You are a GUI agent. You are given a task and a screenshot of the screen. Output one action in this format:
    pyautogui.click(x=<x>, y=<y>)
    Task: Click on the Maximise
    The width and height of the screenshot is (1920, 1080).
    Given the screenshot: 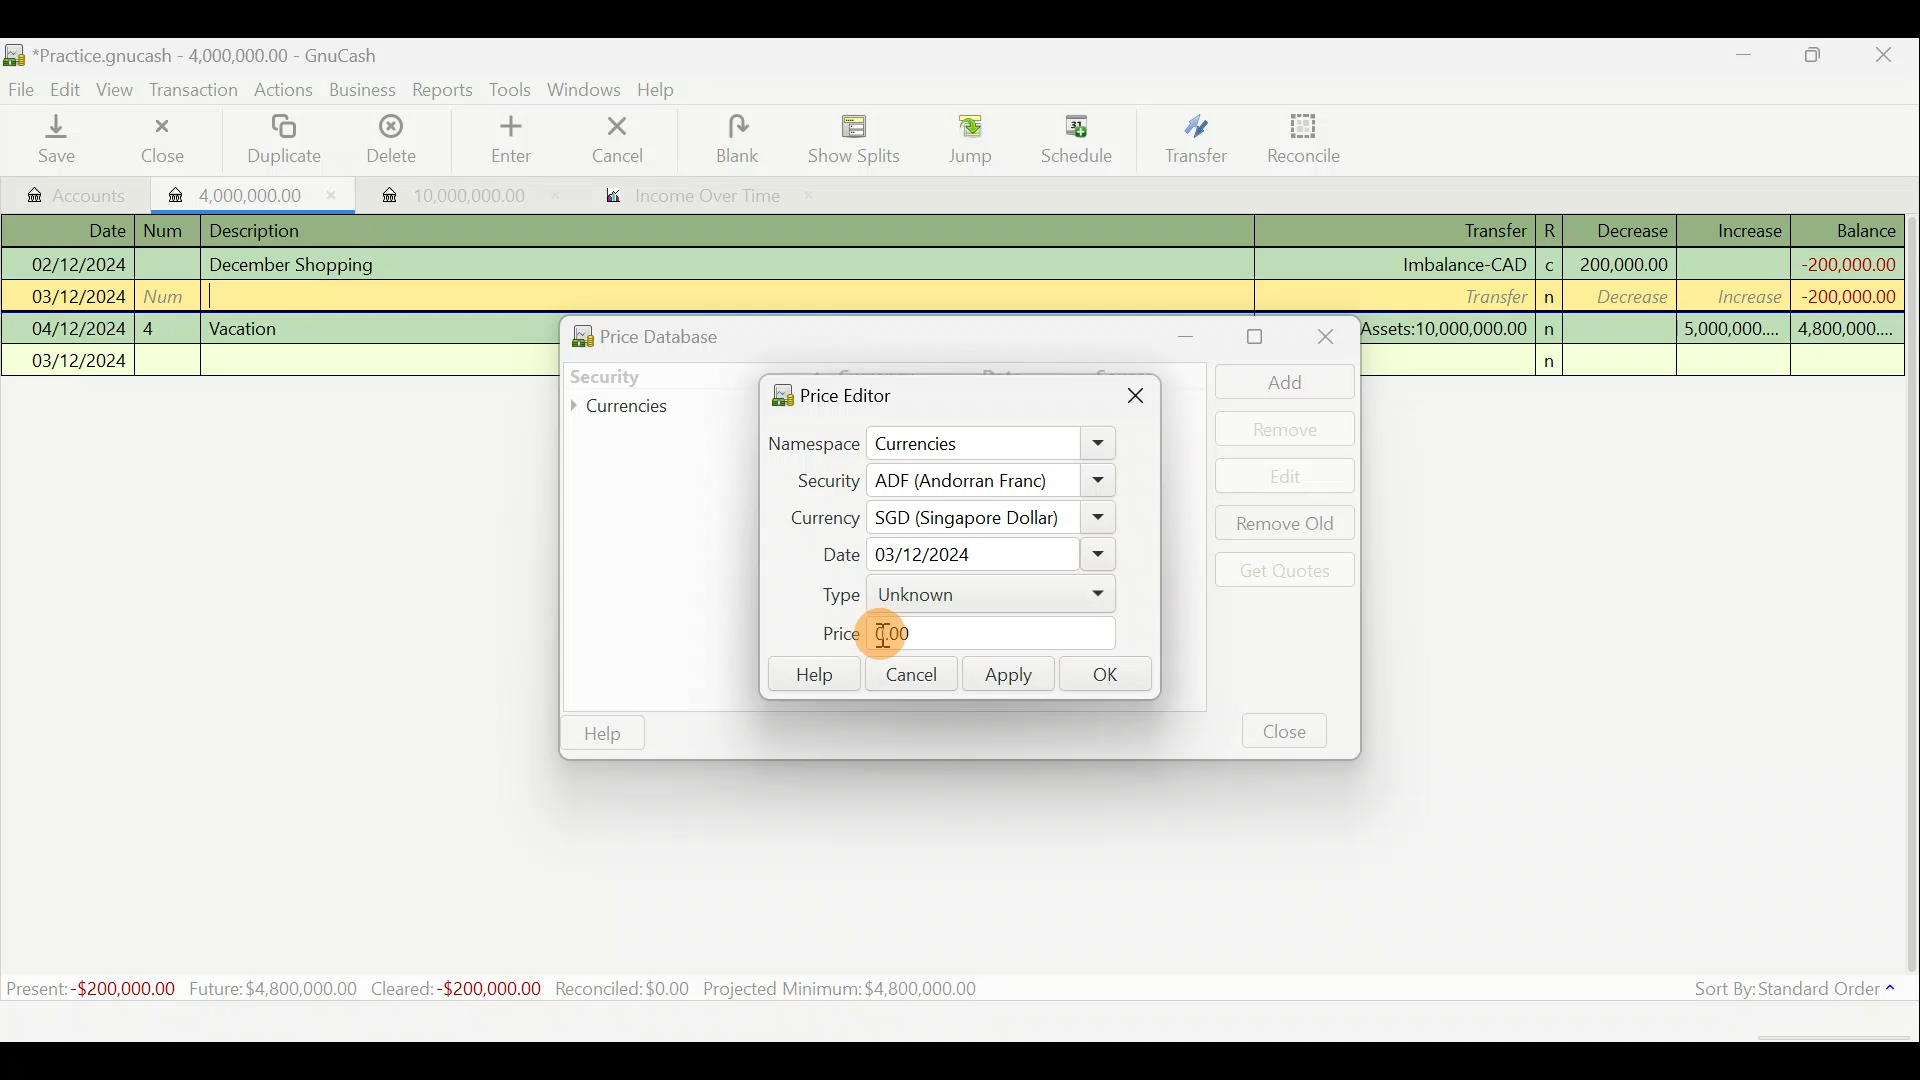 What is the action you would take?
    pyautogui.click(x=1258, y=337)
    